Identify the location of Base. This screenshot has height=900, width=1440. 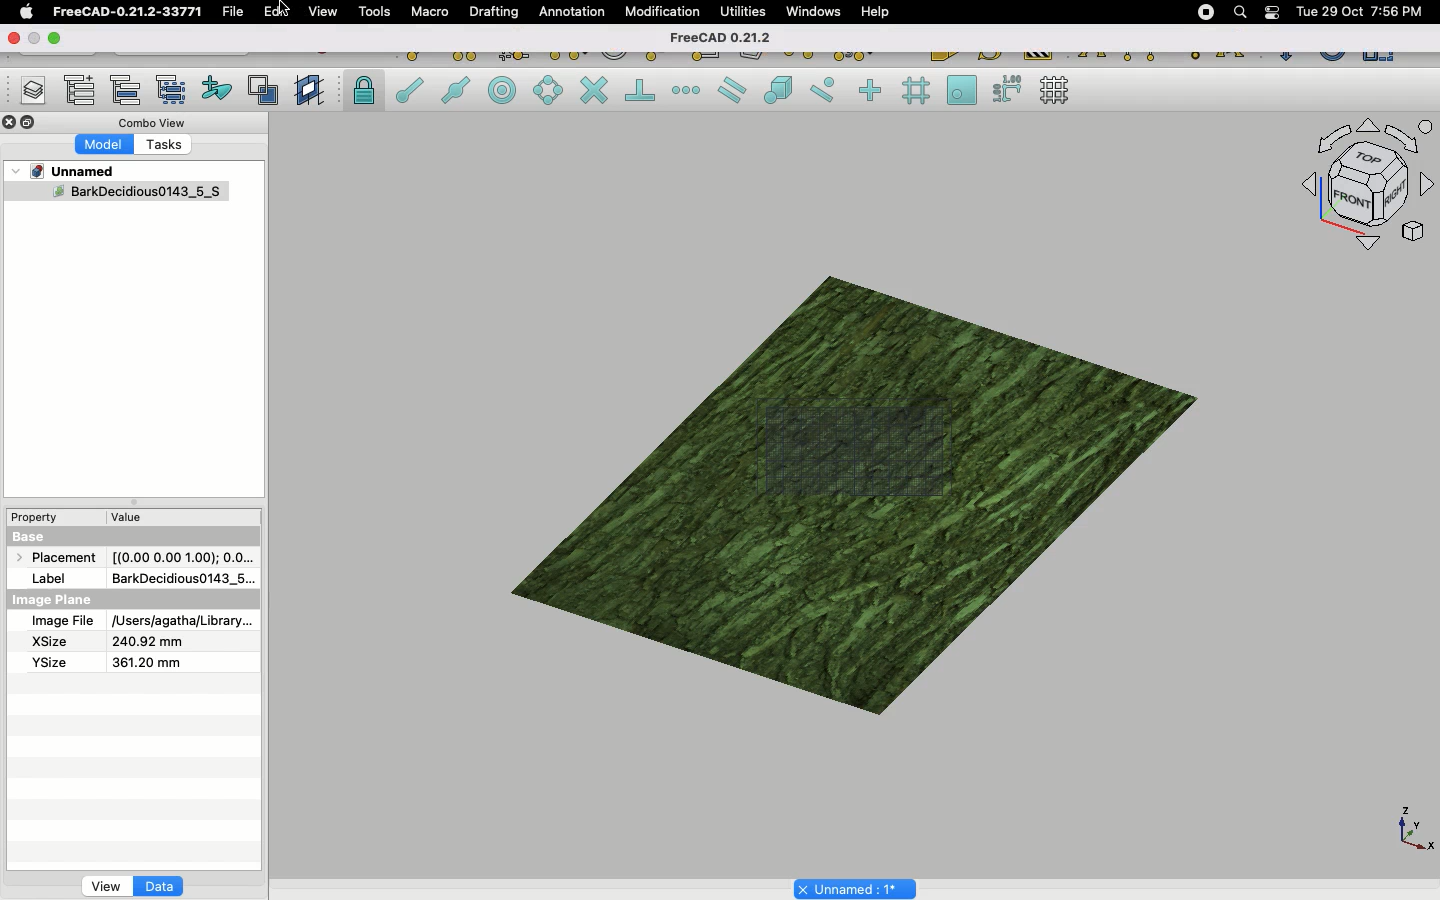
(32, 535).